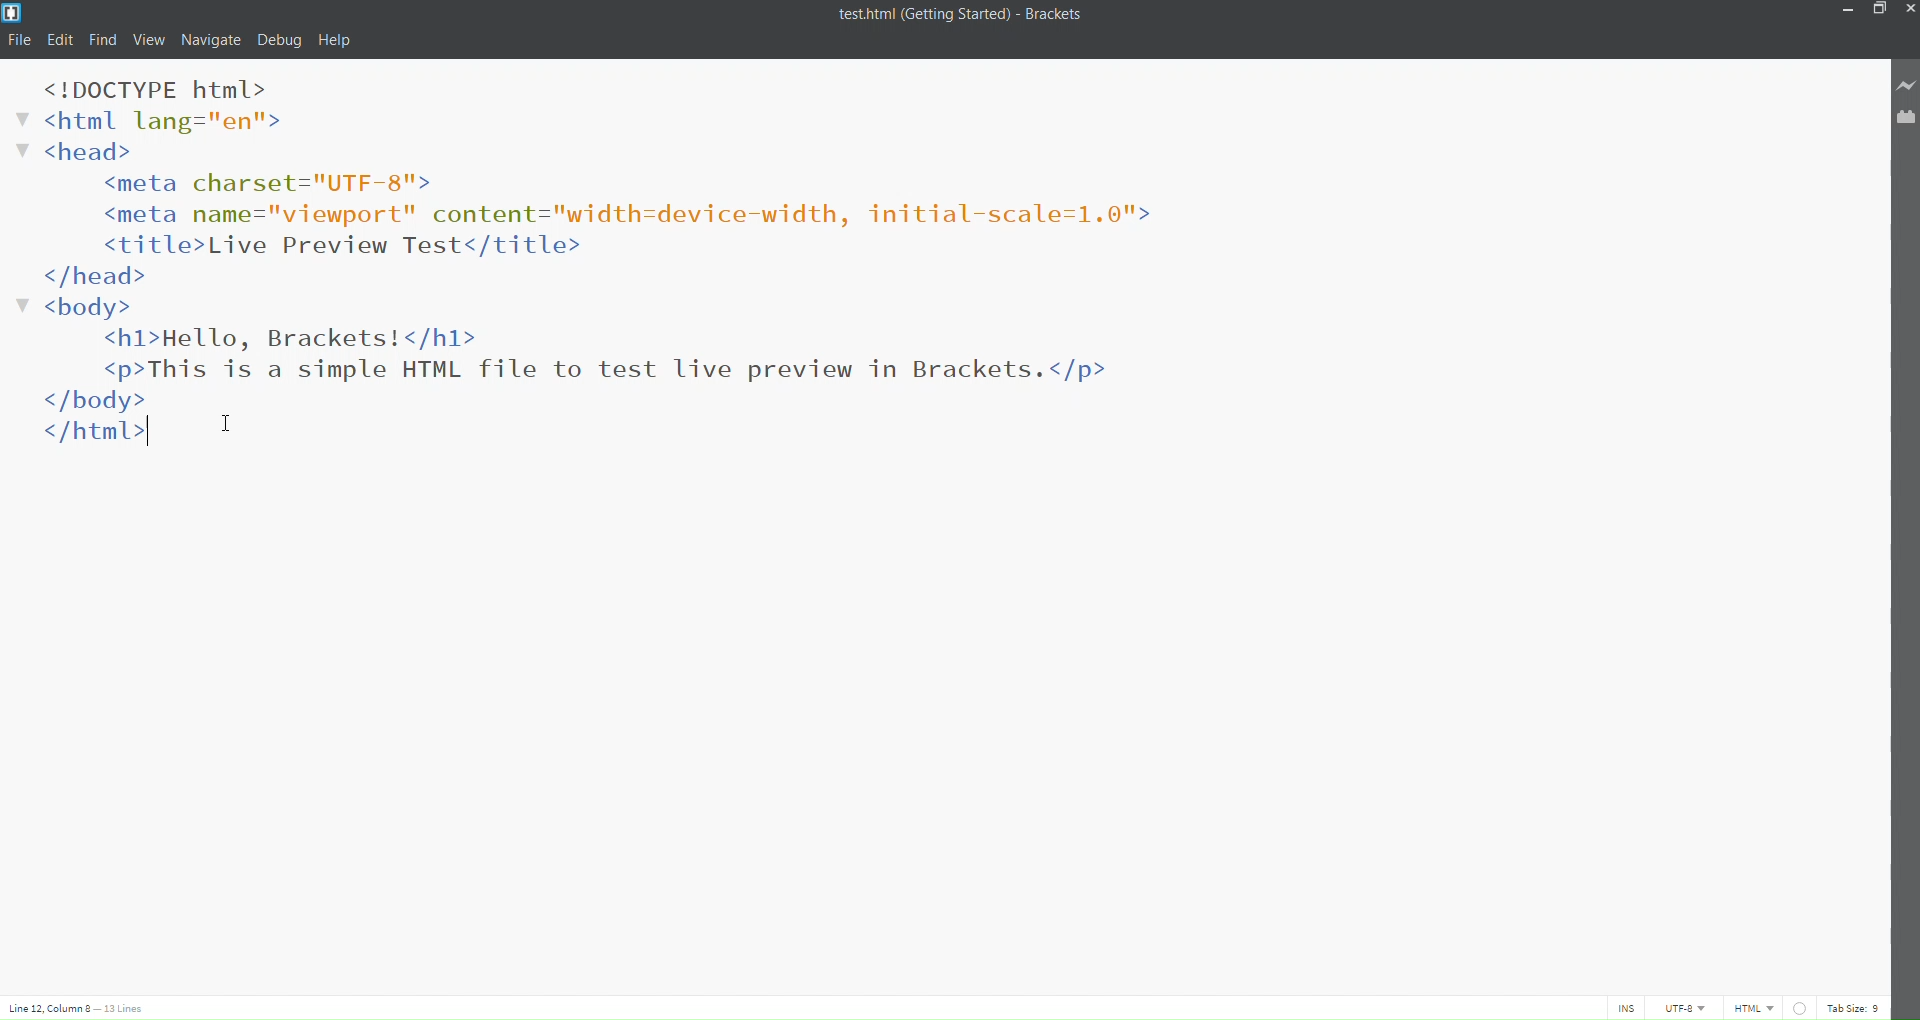 Image resolution: width=1920 pixels, height=1020 pixels. I want to click on UTF-8, so click(1684, 1007).